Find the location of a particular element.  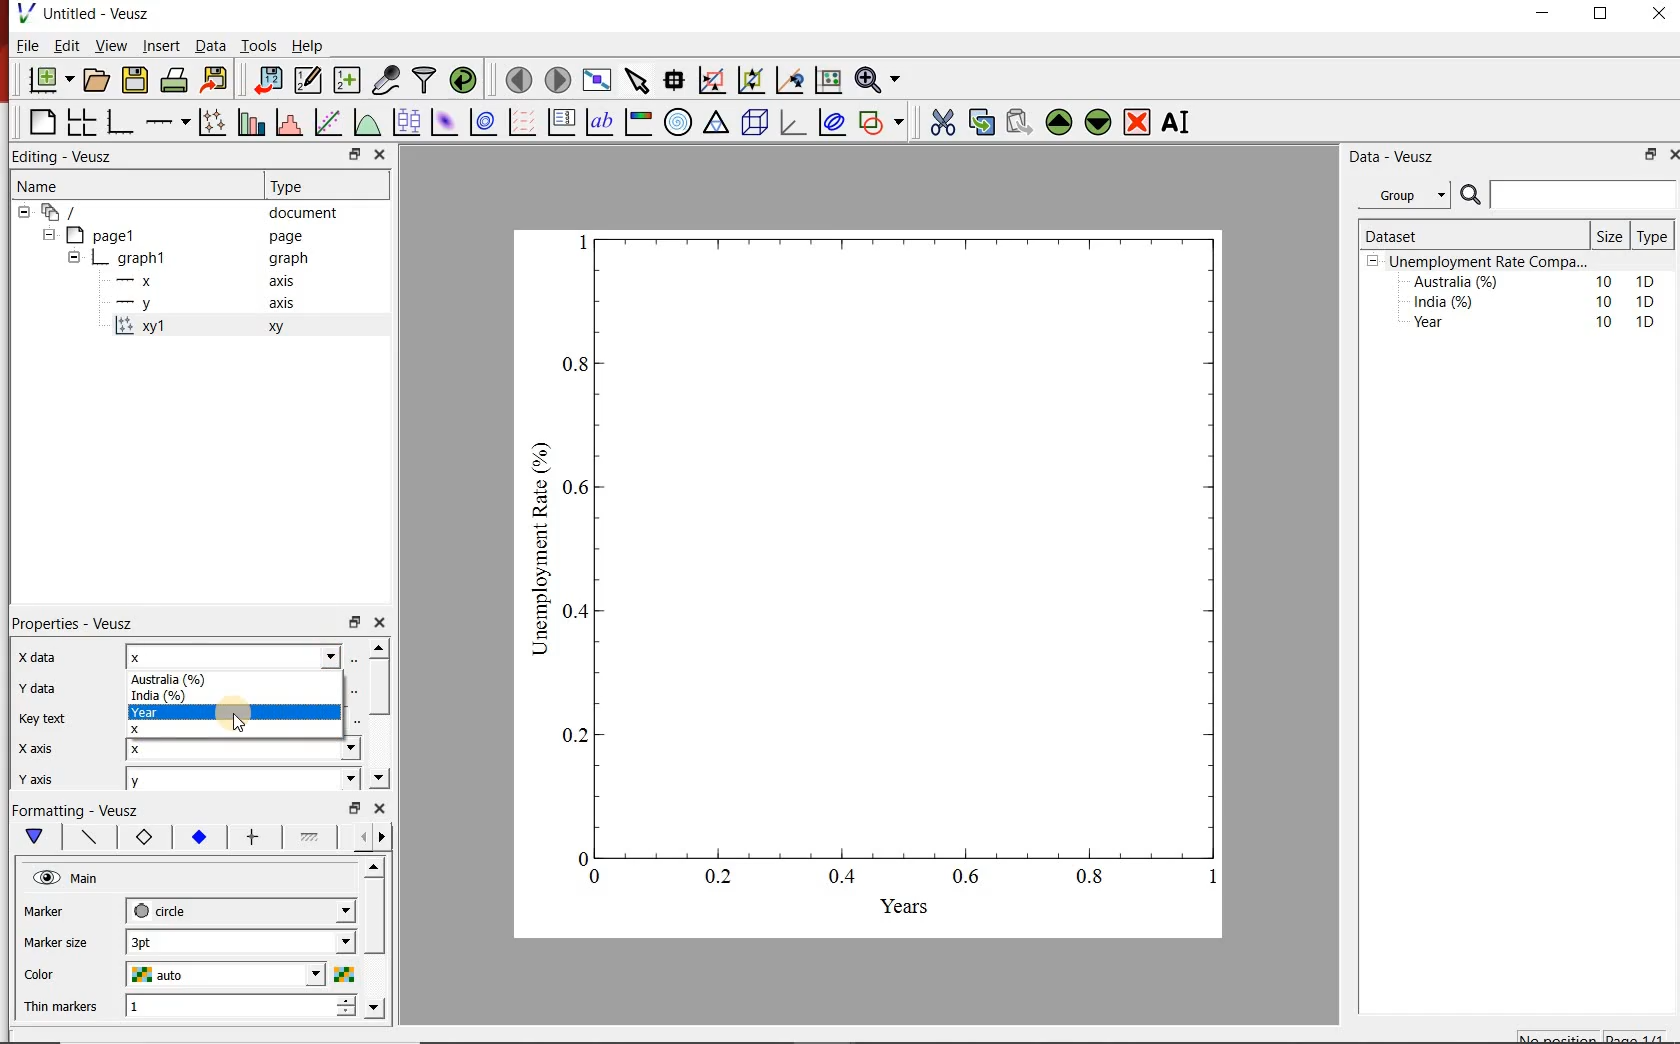

ternary graph is located at coordinates (716, 122).